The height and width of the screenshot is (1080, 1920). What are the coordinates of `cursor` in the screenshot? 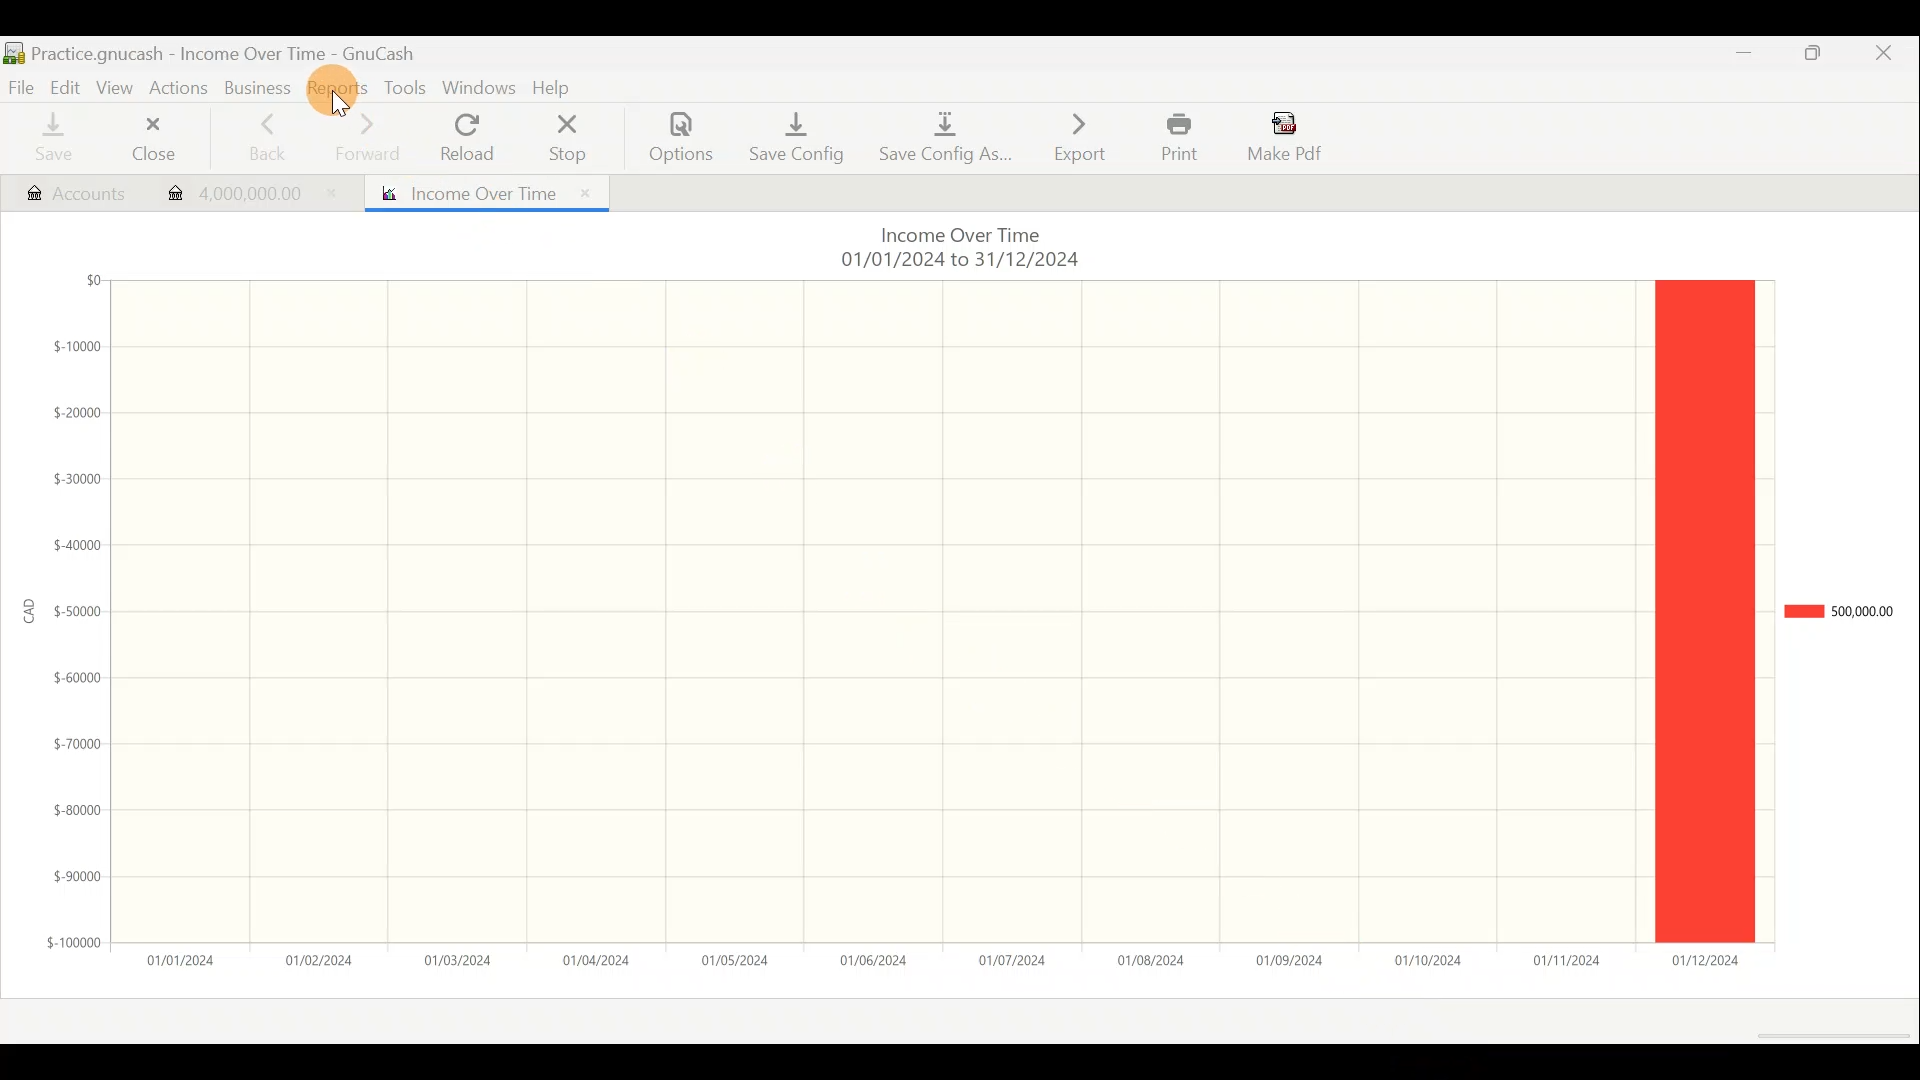 It's located at (345, 106).